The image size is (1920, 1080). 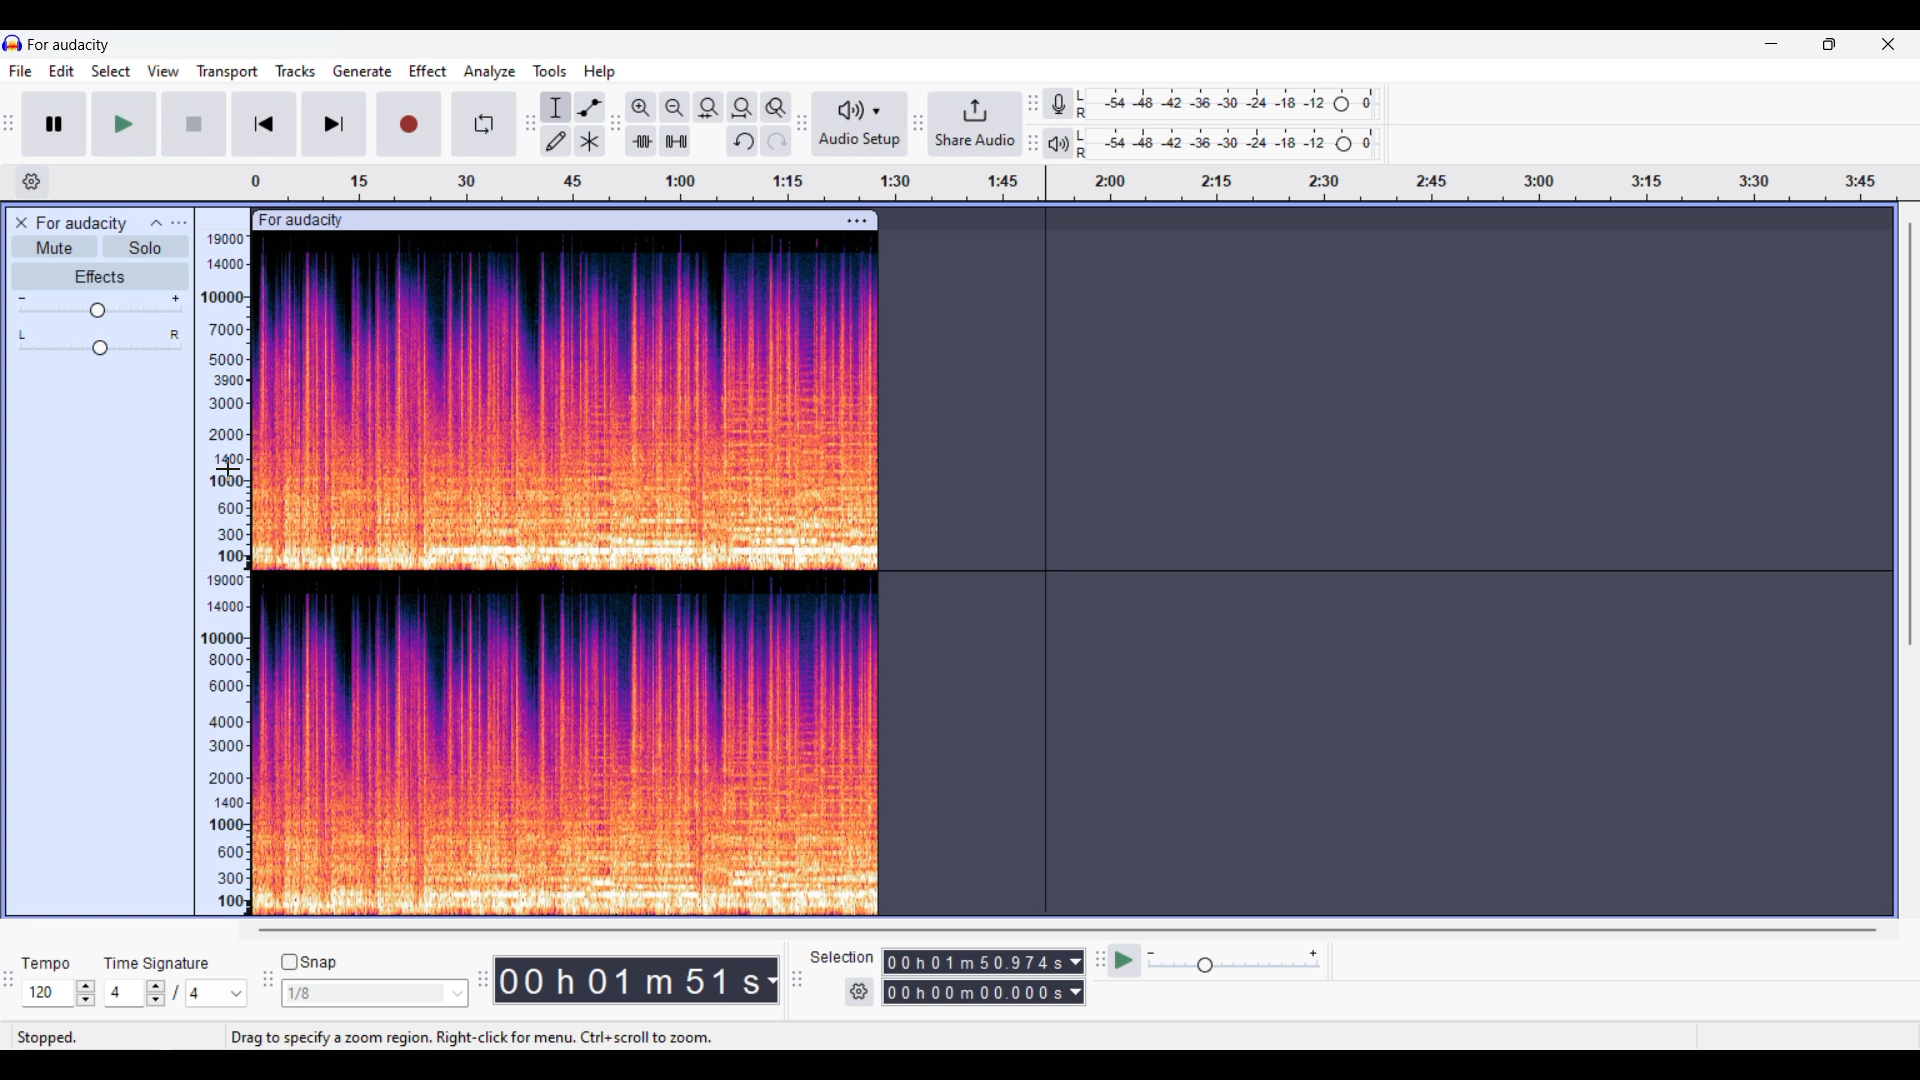 What do you see at coordinates (264, 123) in the screenshot?
I see `Skip/Select to start` at bounding box center [264, 123].